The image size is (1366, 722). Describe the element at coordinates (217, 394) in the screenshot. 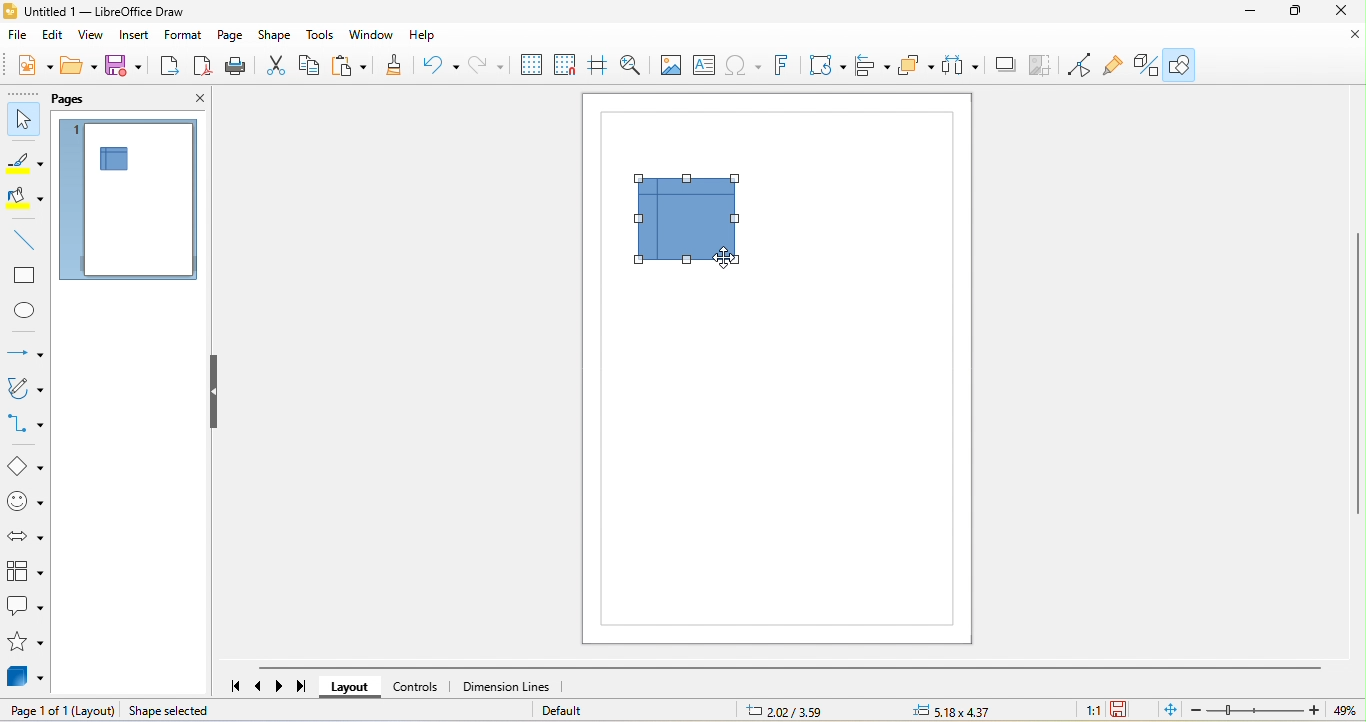

I see `hide` at that location.